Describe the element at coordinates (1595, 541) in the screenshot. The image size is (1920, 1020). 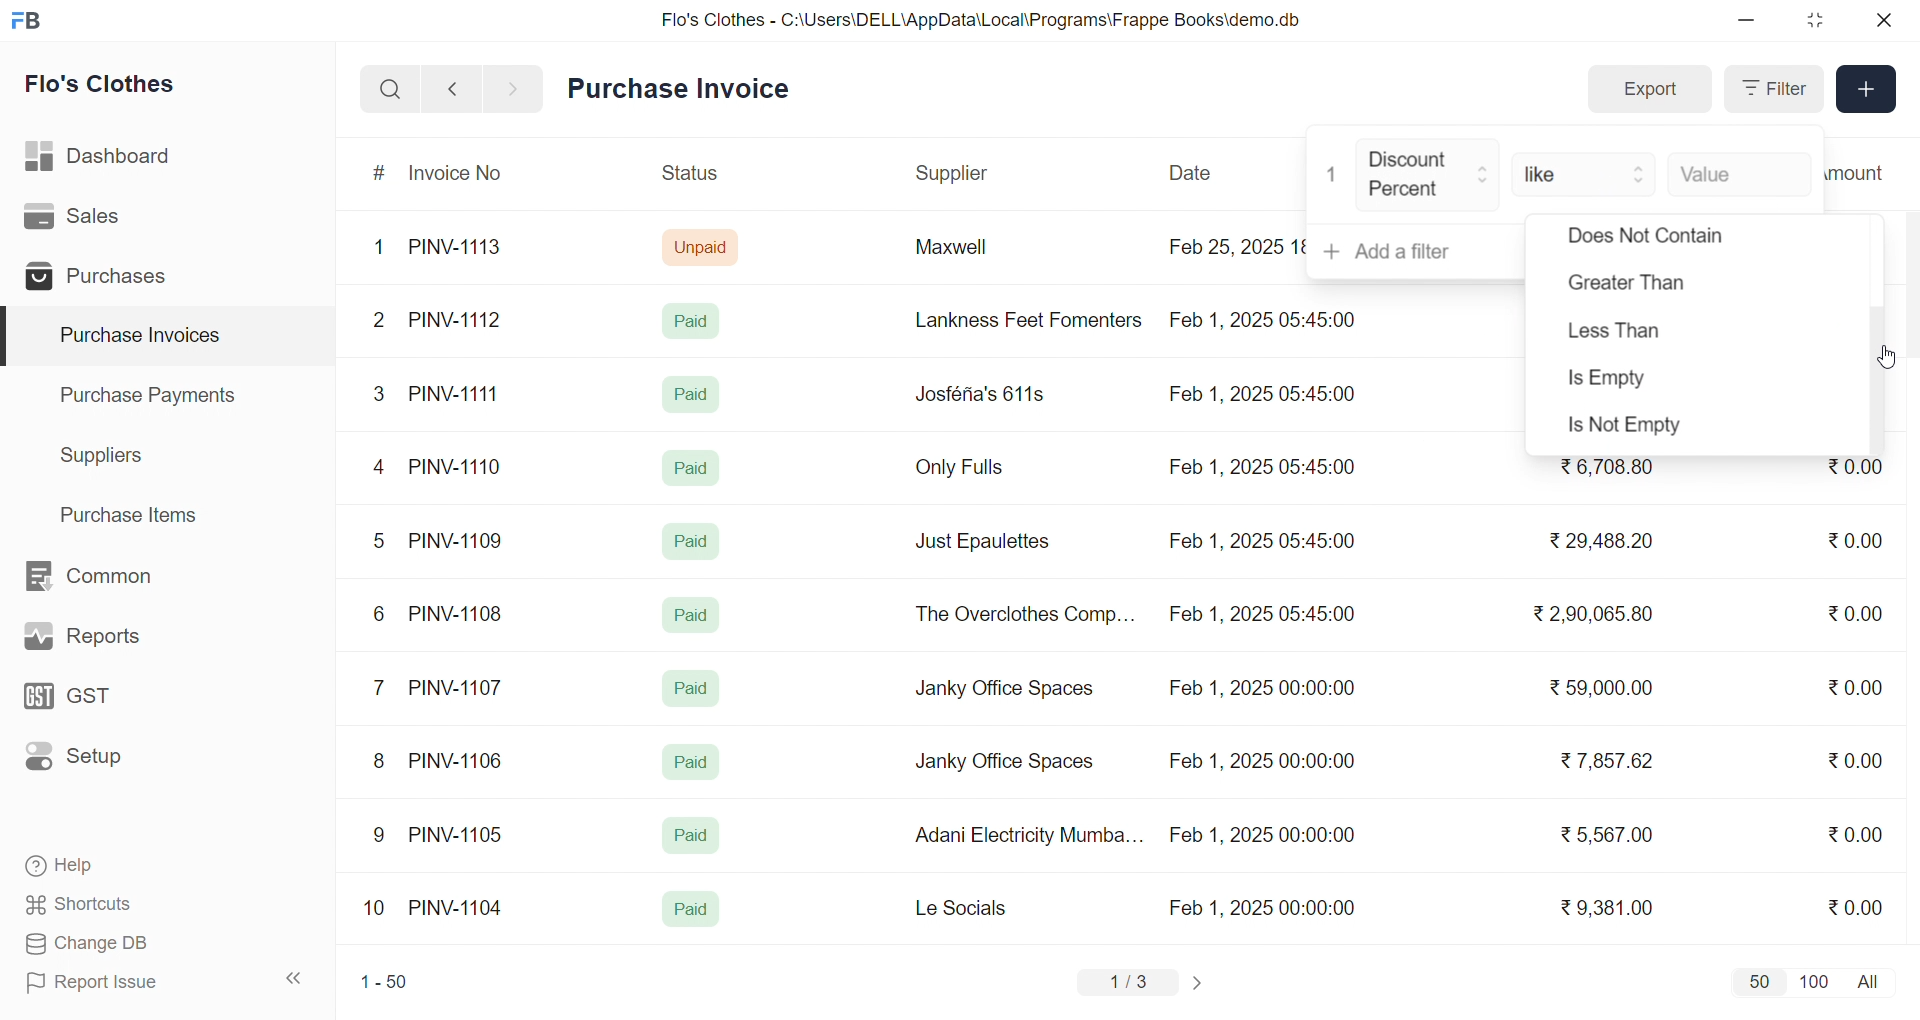
I see `₹29,488.20` at that location.